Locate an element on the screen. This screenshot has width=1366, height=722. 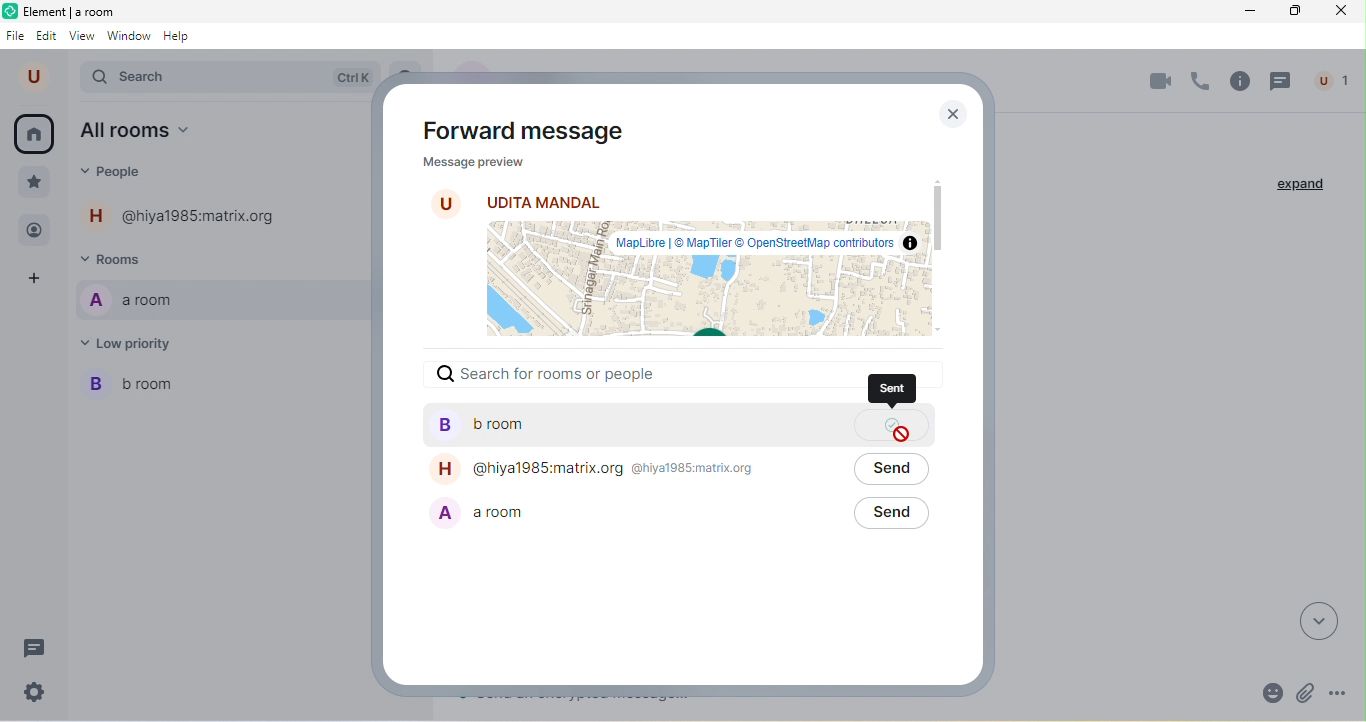
a room is located at coordinates (631, 514).